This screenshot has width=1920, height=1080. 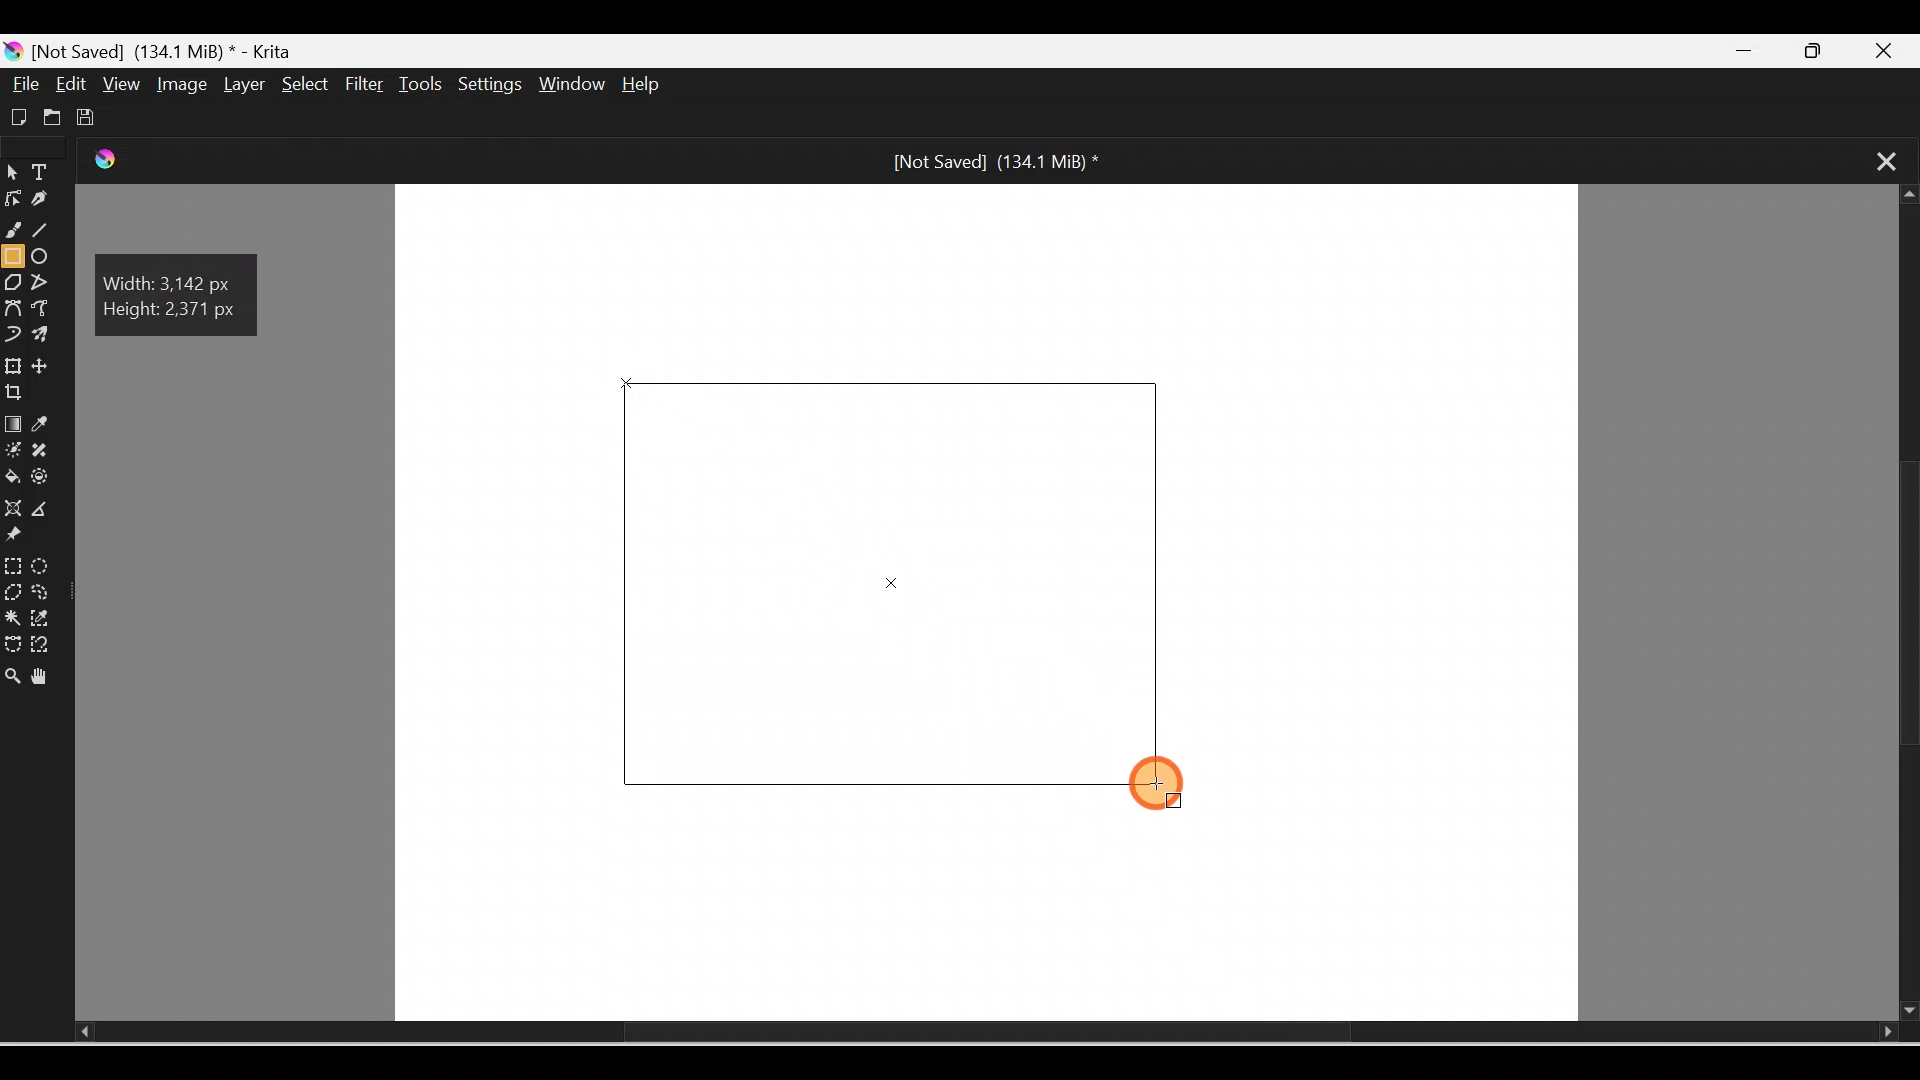 I want to click on Line, so click(x=47, y=233).